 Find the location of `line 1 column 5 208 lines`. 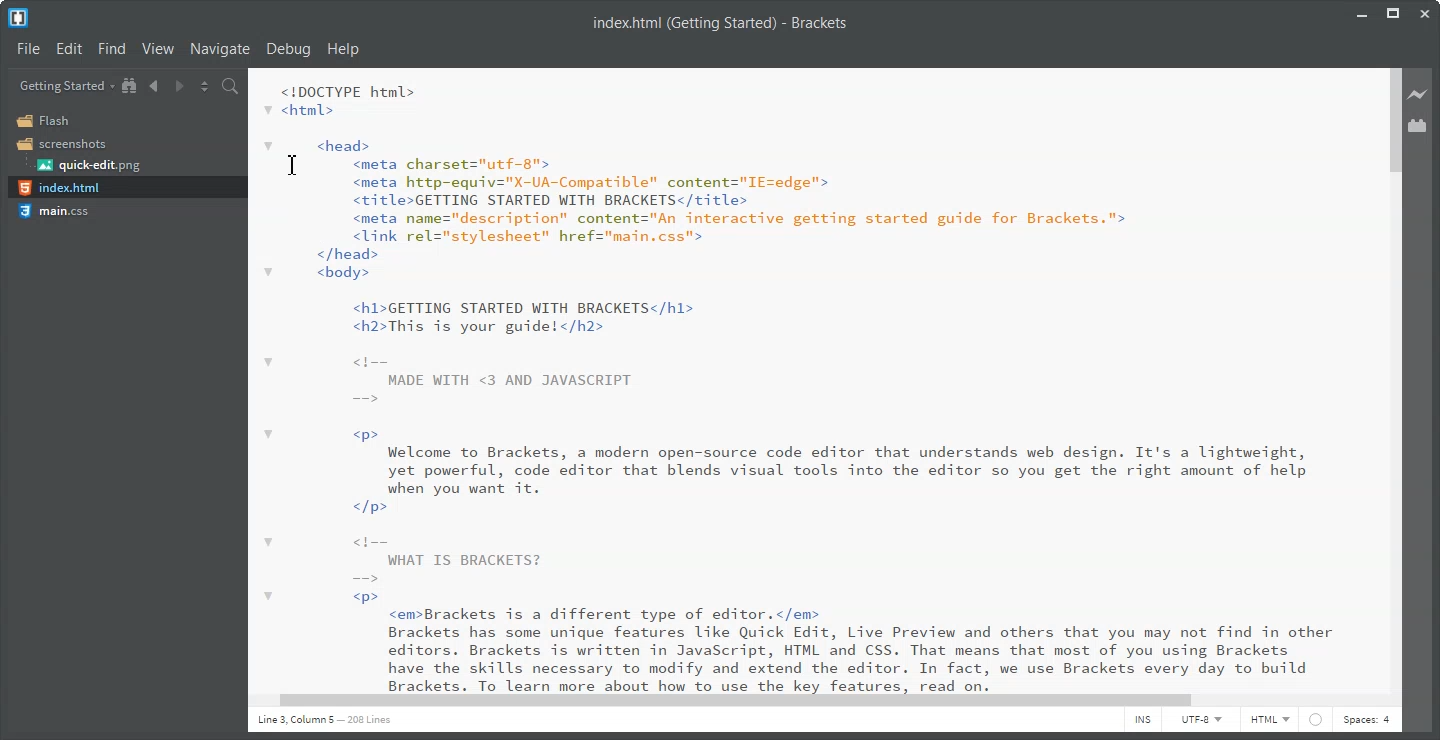

line 1 column 5 208 lines is located at coordinates (322, 719).